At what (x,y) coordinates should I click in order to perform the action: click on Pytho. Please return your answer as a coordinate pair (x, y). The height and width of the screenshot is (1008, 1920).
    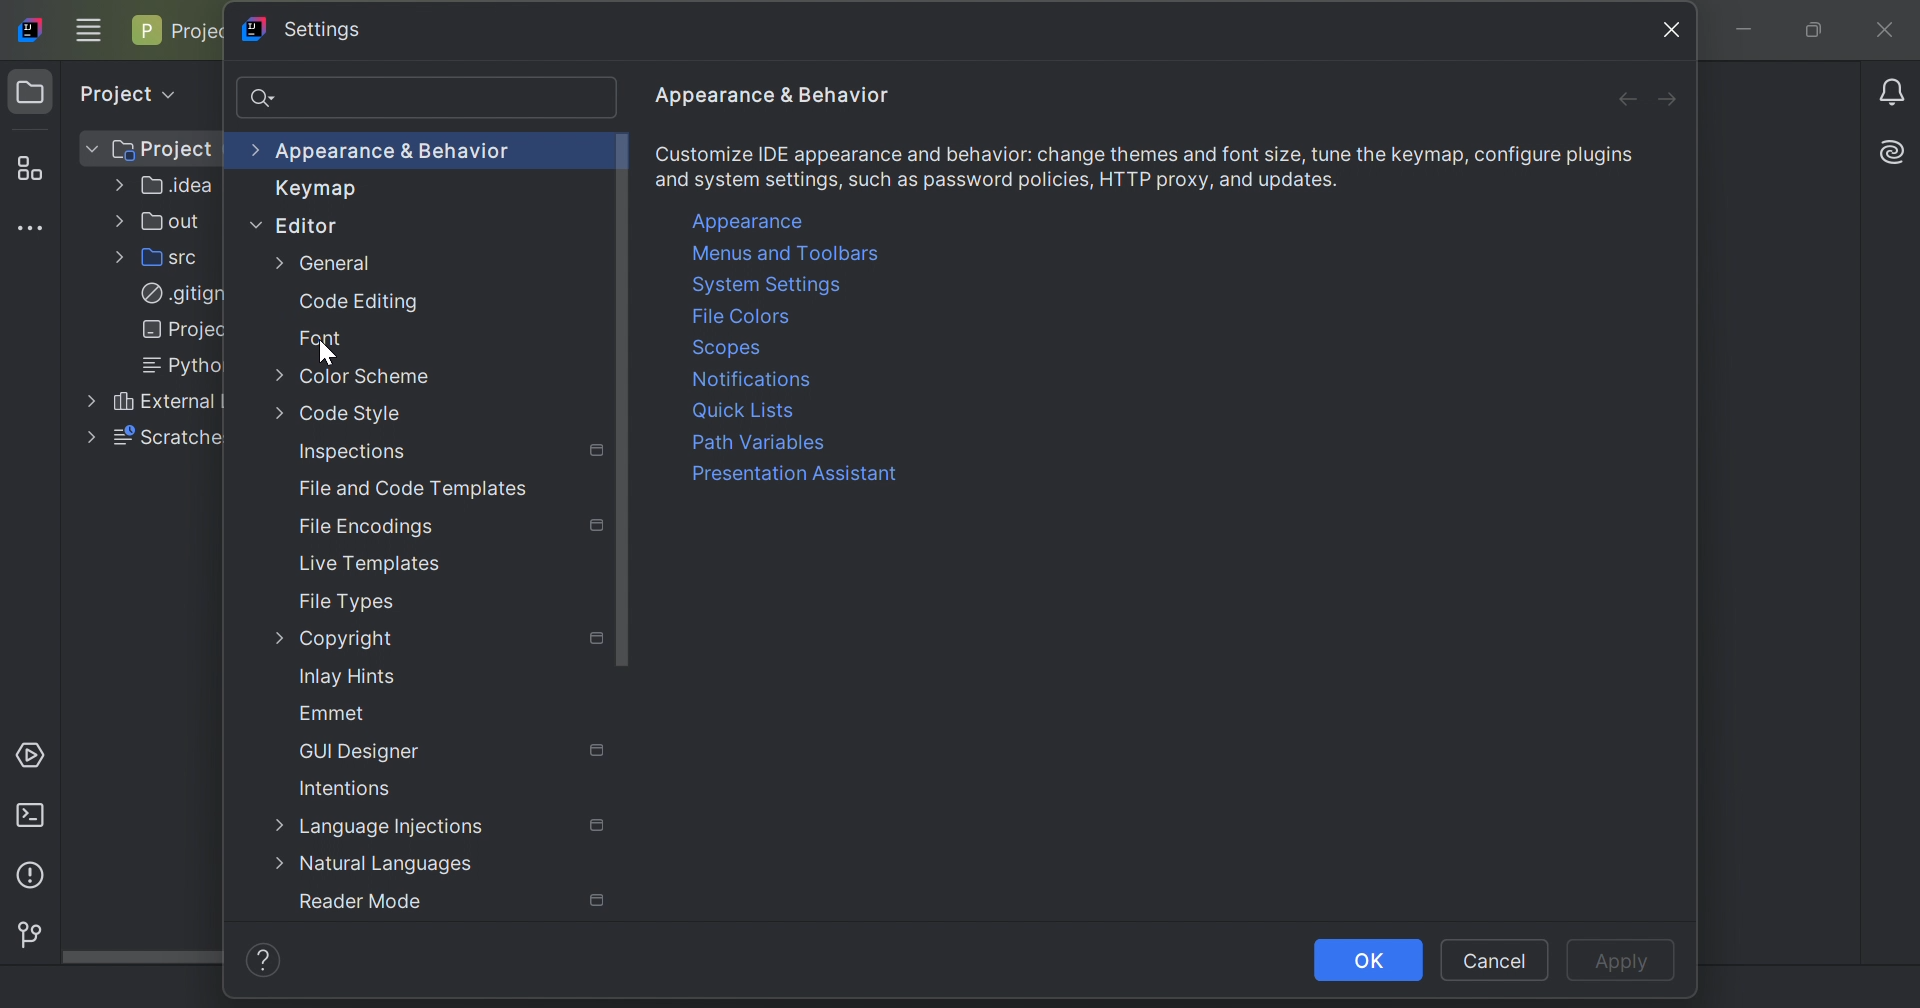
    Looking at the image, I should click on (175, 365).